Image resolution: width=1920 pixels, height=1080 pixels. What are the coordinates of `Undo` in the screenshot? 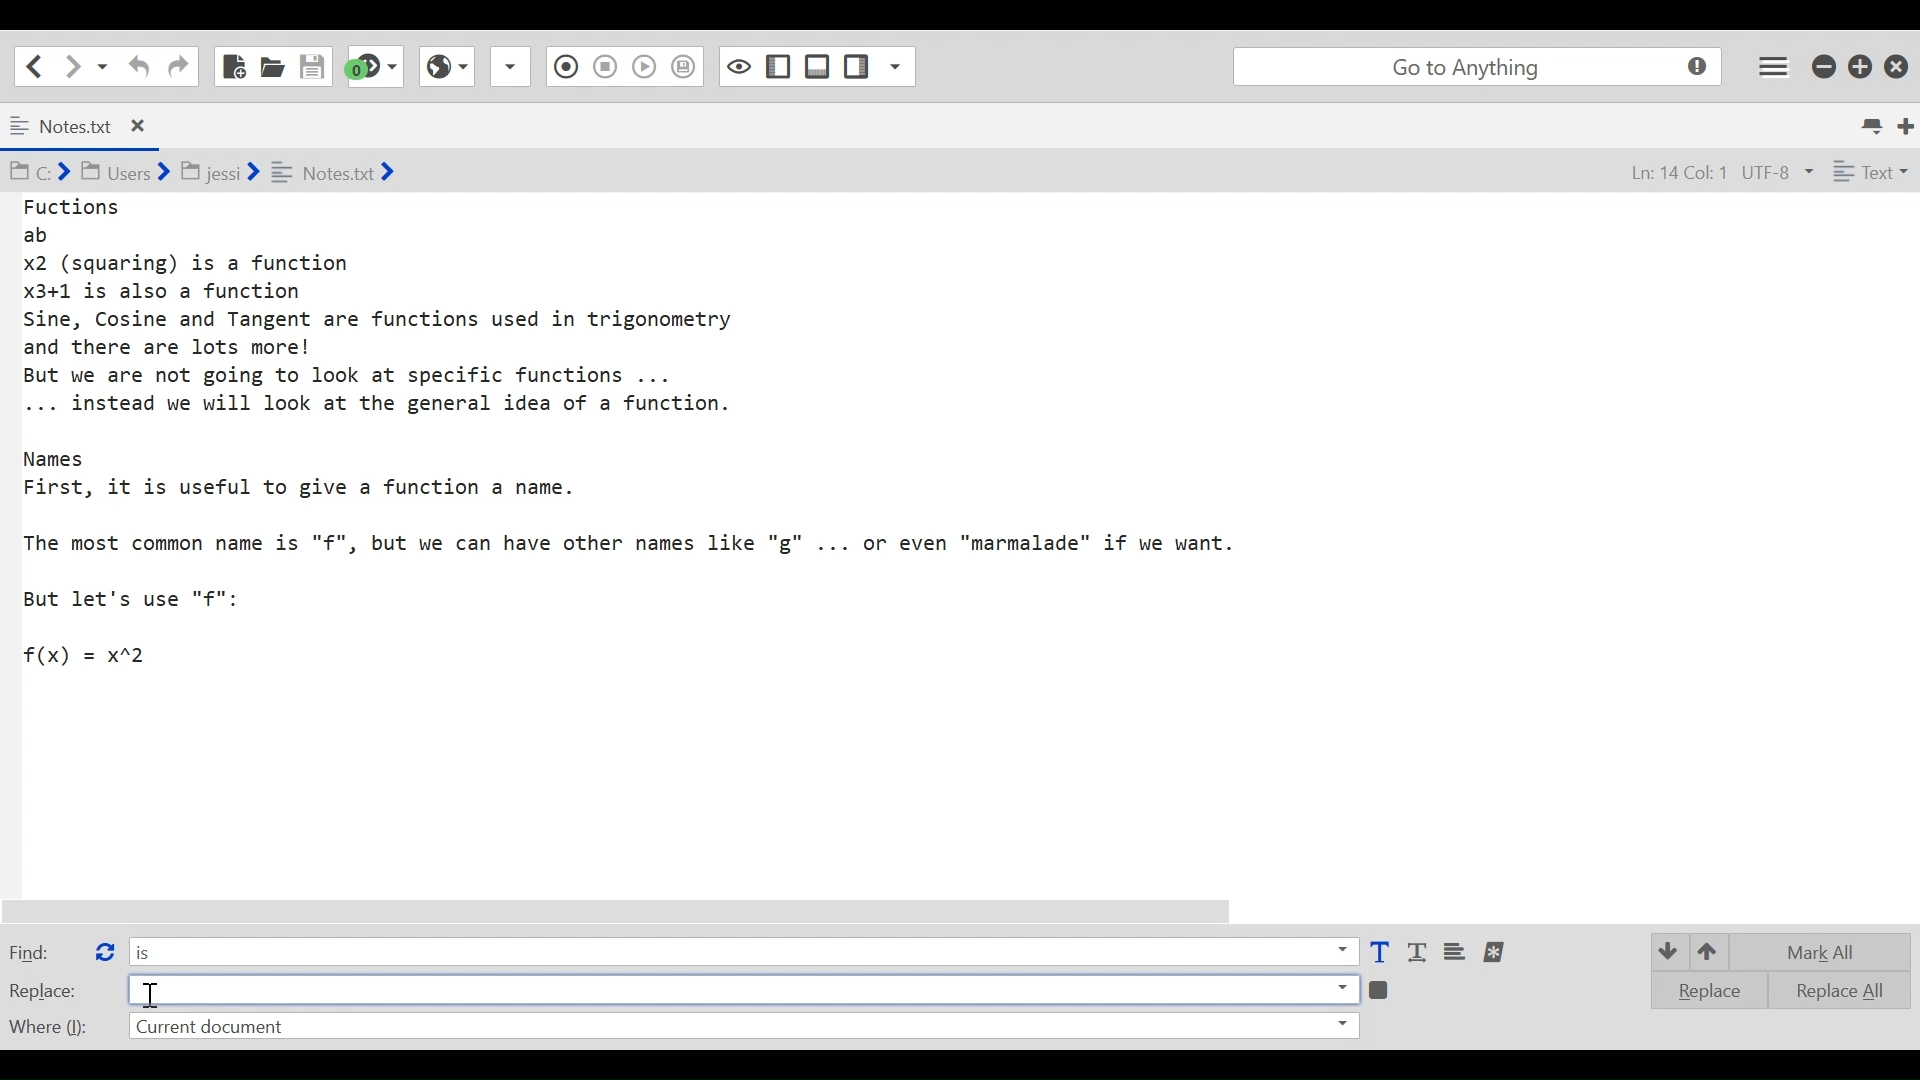 It's located at (136, 66).